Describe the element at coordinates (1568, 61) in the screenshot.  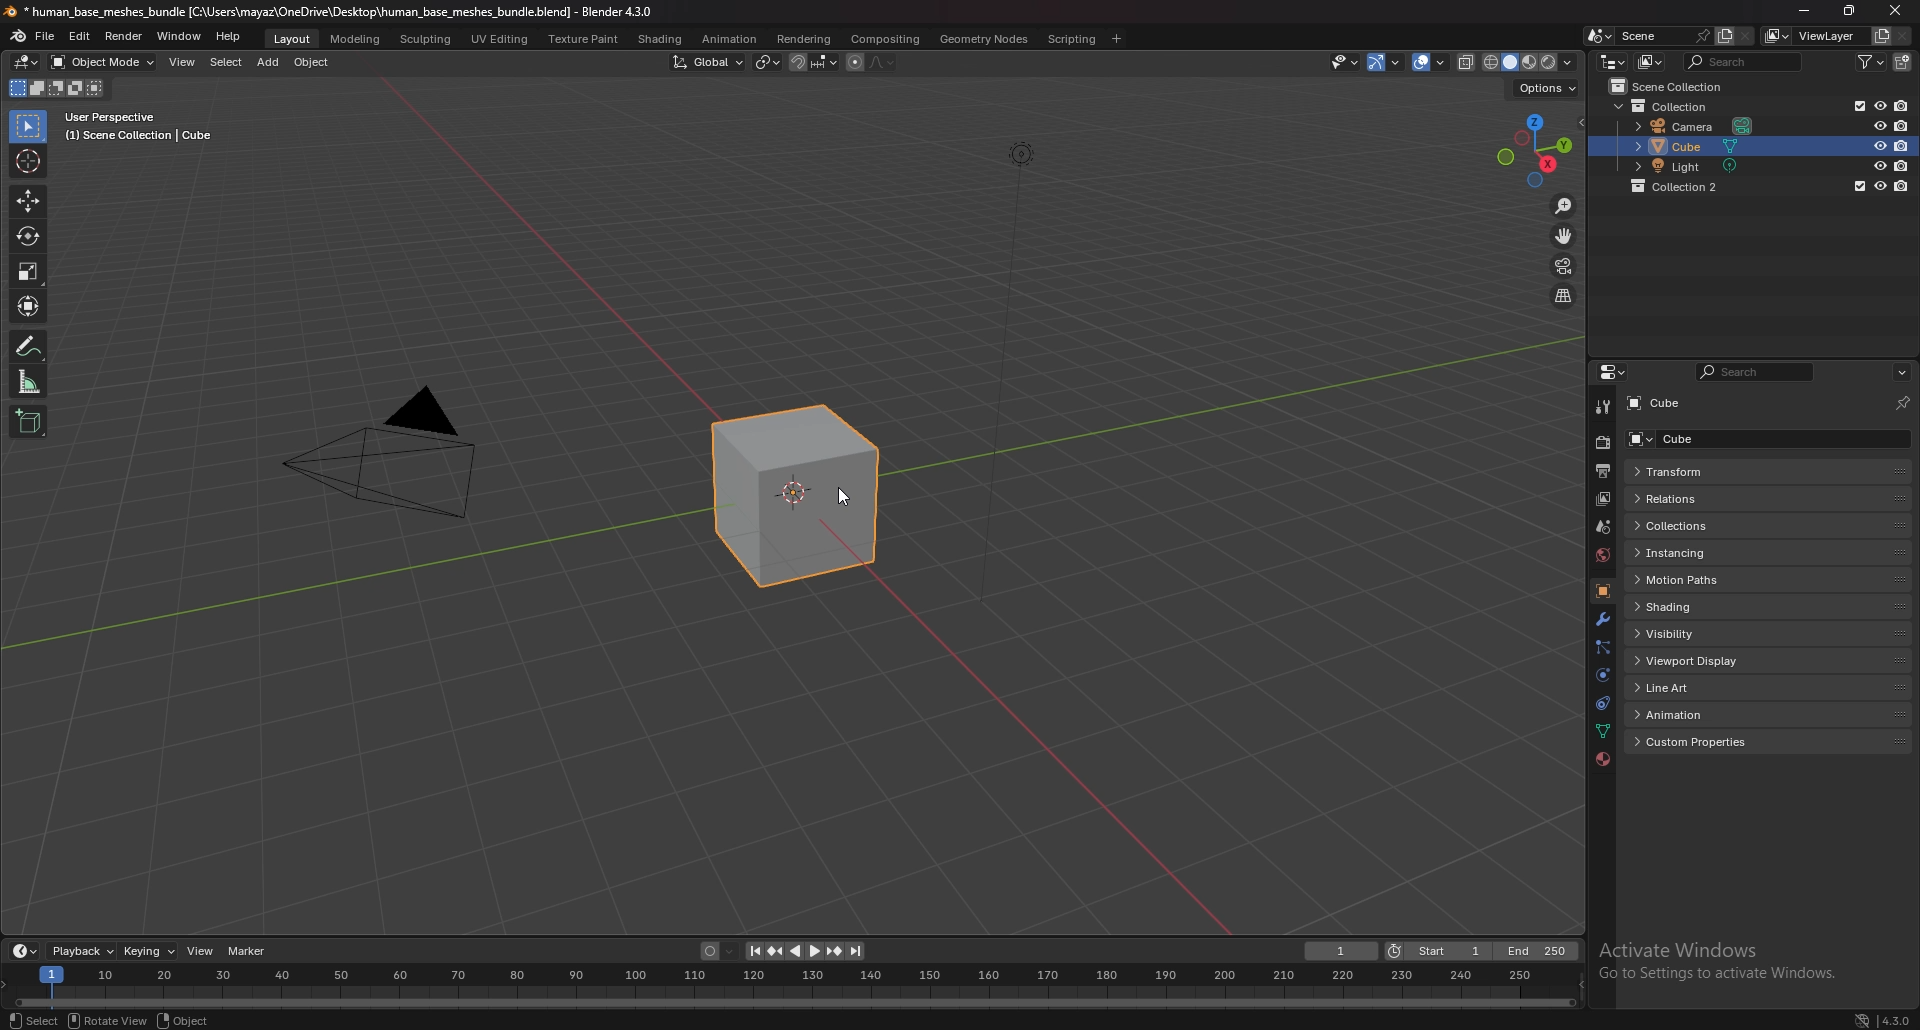
I see `shading` at that location.